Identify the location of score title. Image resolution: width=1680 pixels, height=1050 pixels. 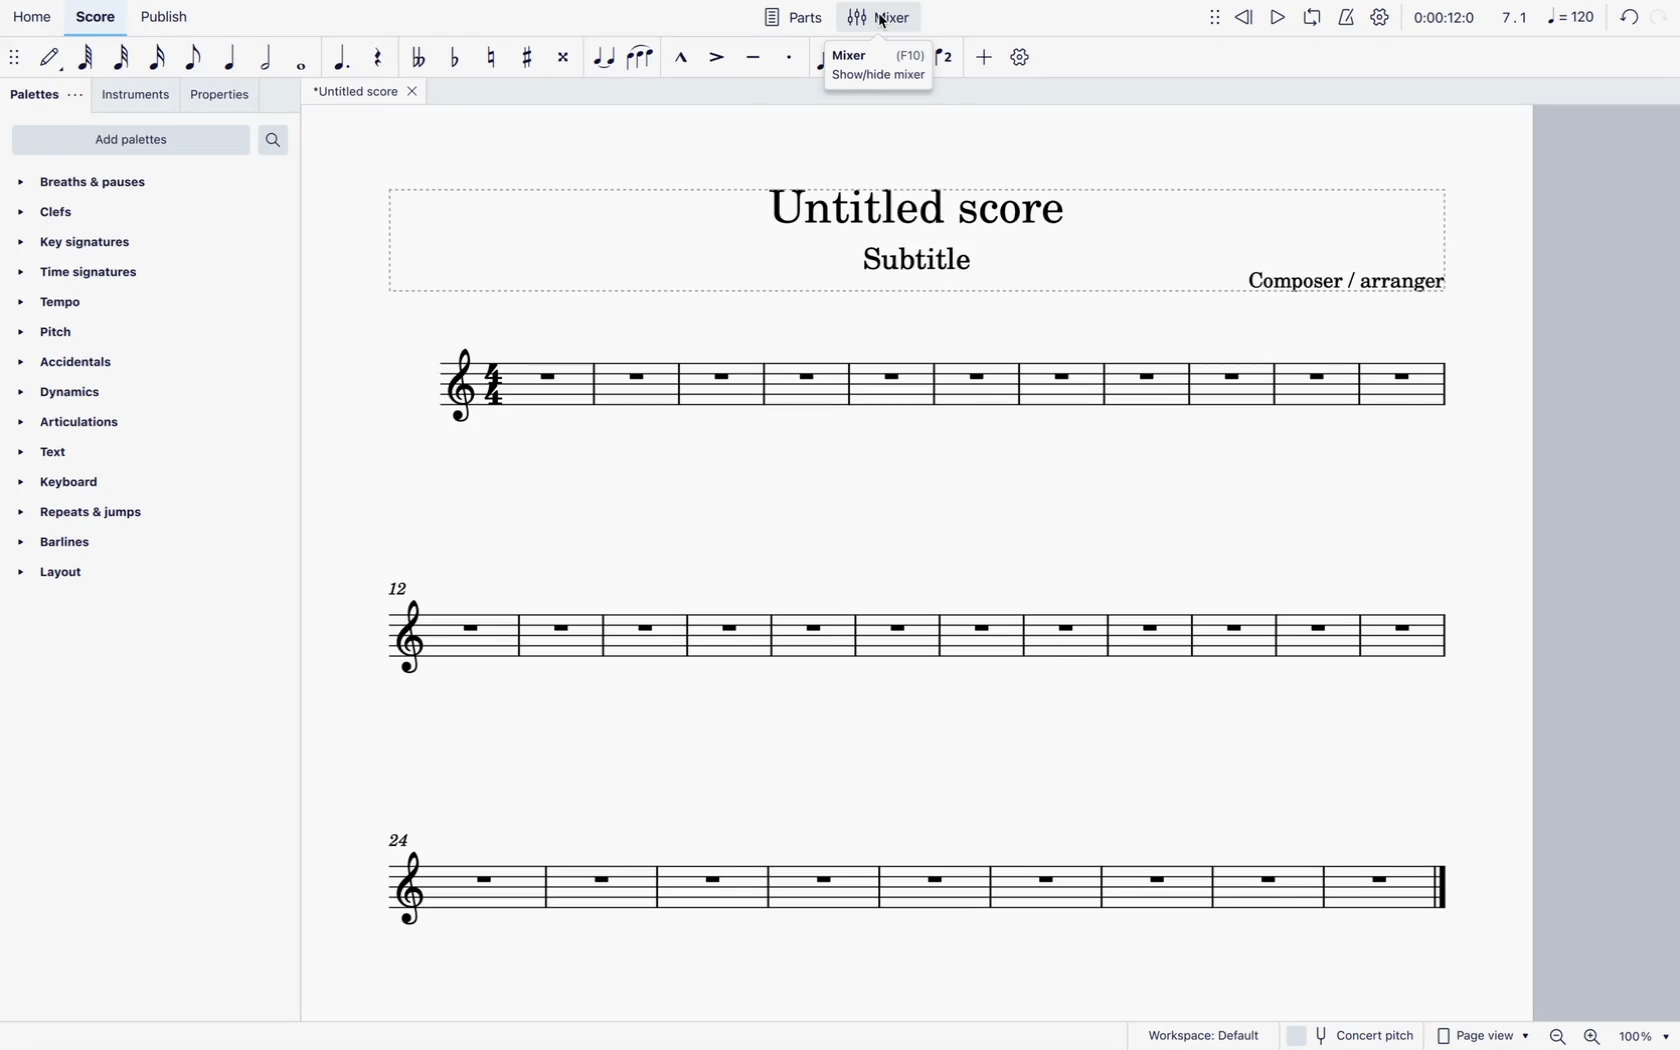
(364, 93).